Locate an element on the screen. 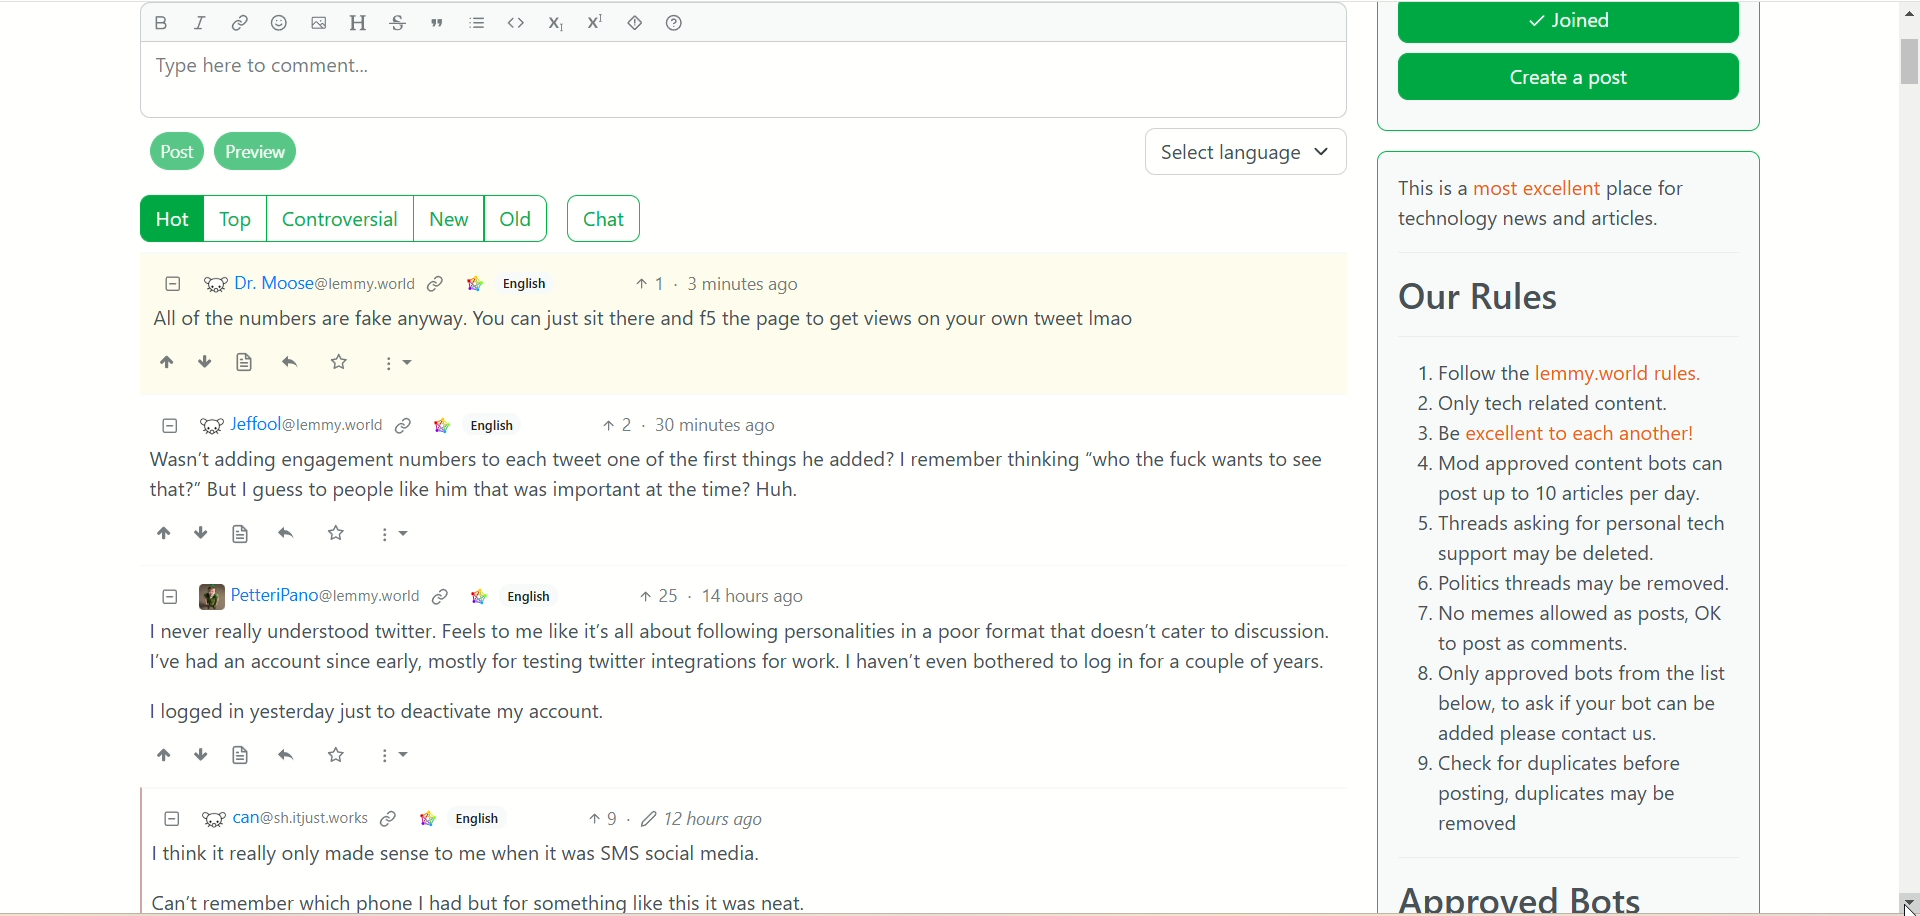 The image size is (1920, 916). Downvote is located at coordinates (201, 532).